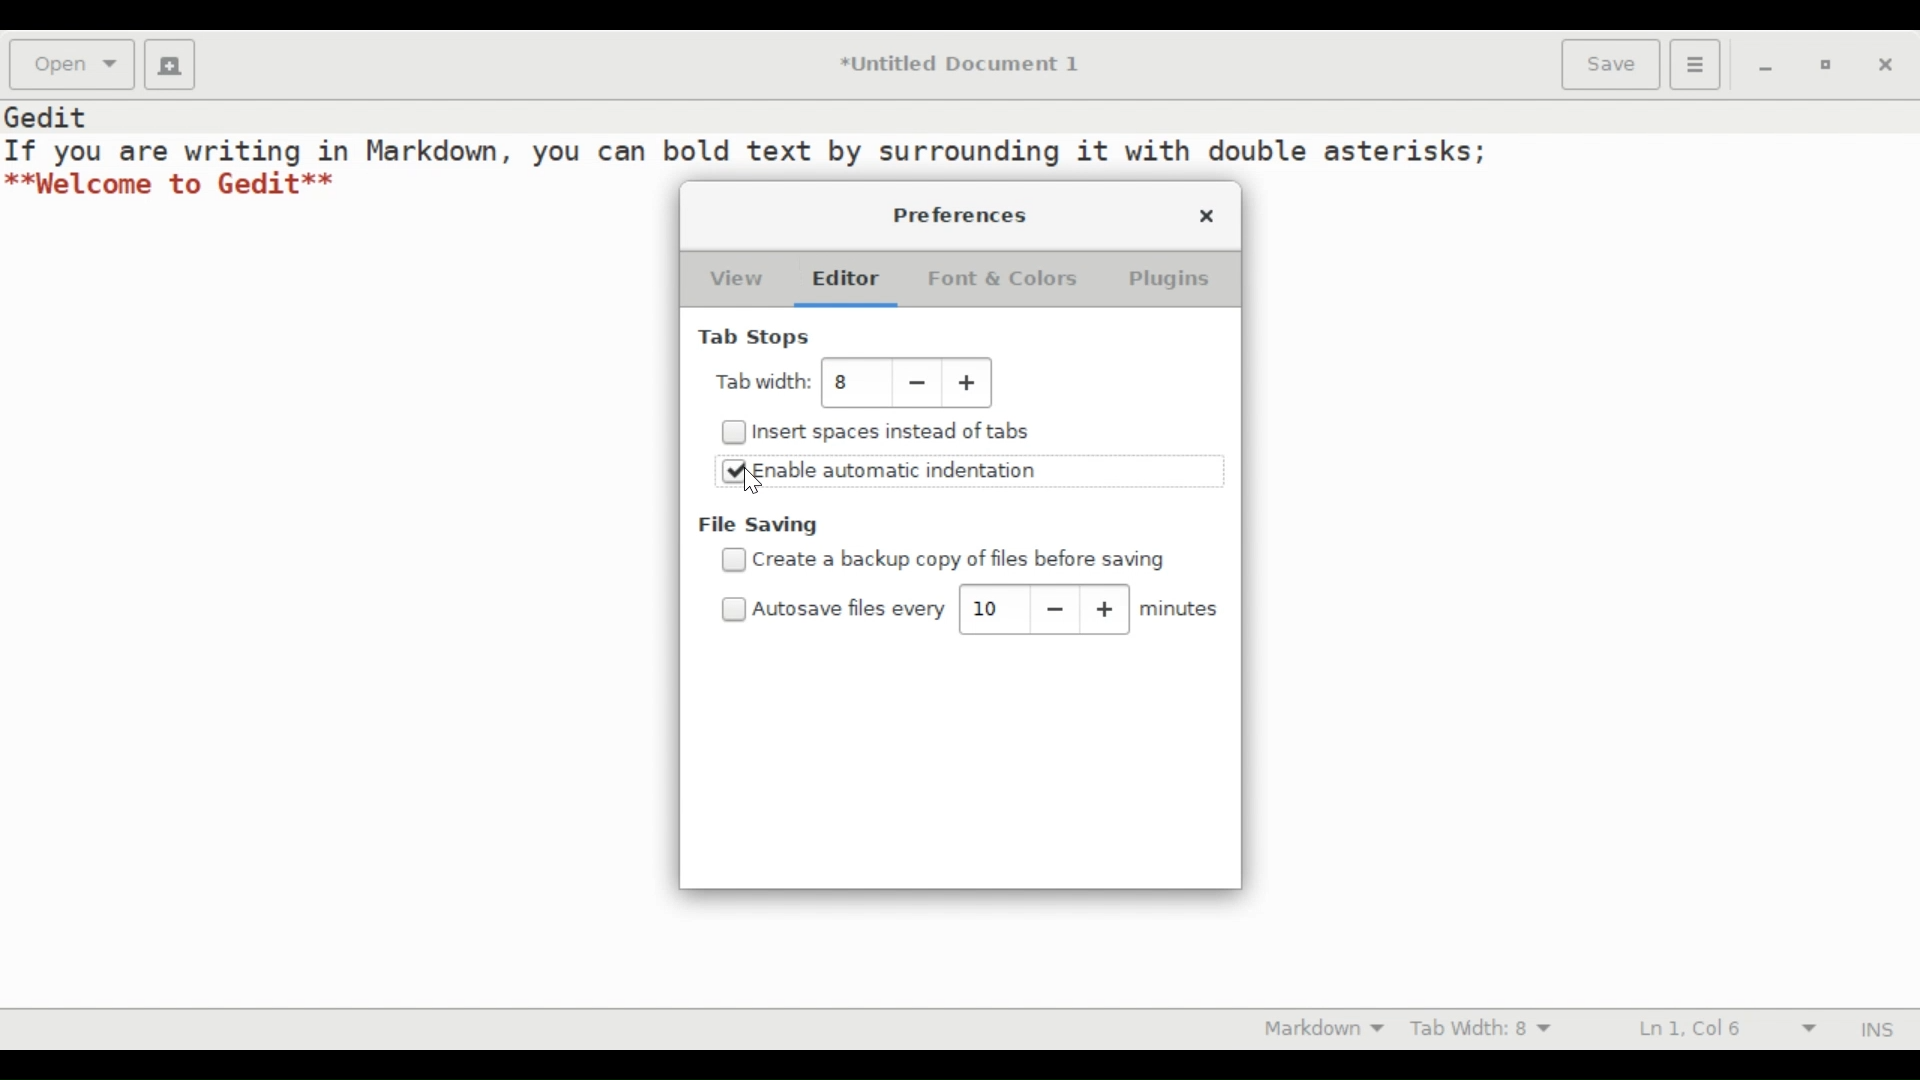 Image resolution: width=1920 pixels, height=1080 pixels. What do you see at coordinates (962, 215) in the screenshot?
I see `Preferences` at bounding box center [962, 215].